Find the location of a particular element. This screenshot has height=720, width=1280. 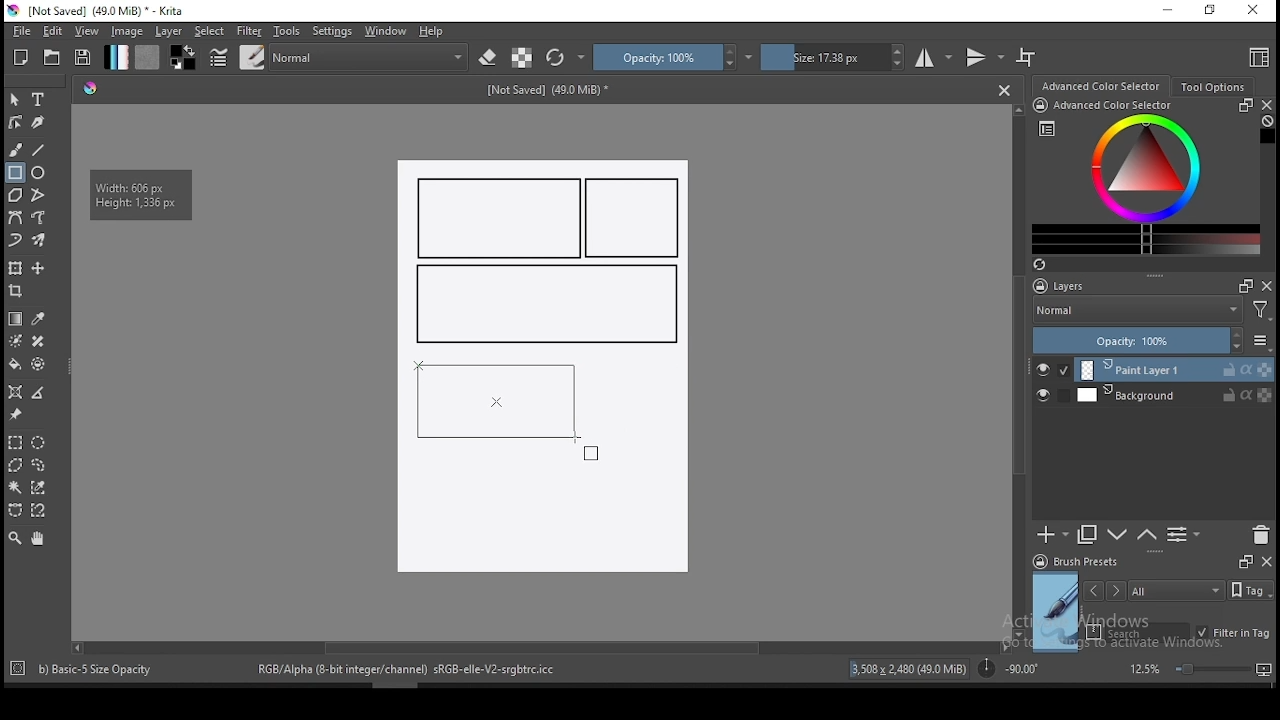

Frames is located at coordinates (1245, 561).